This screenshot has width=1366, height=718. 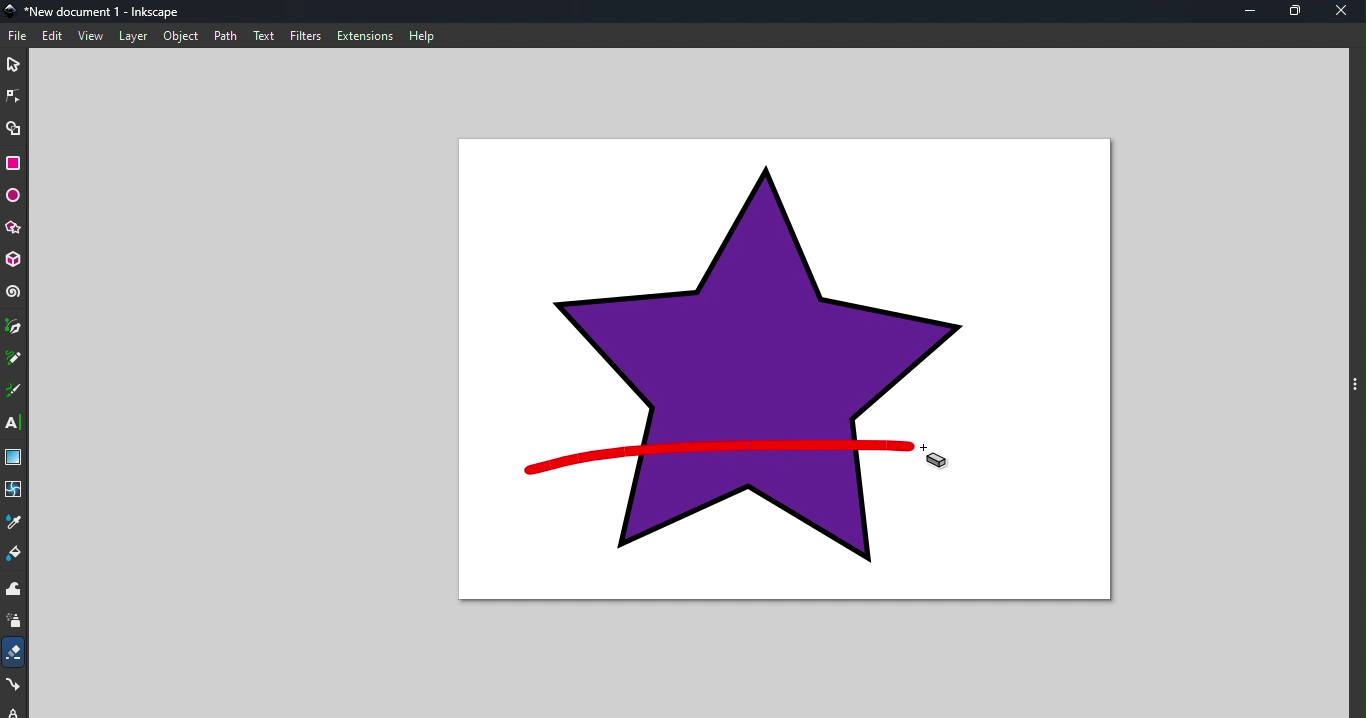 What do you see at coordinates (307, 36) in the screenshot?
I see `filters` at bounding box center [307, 36].